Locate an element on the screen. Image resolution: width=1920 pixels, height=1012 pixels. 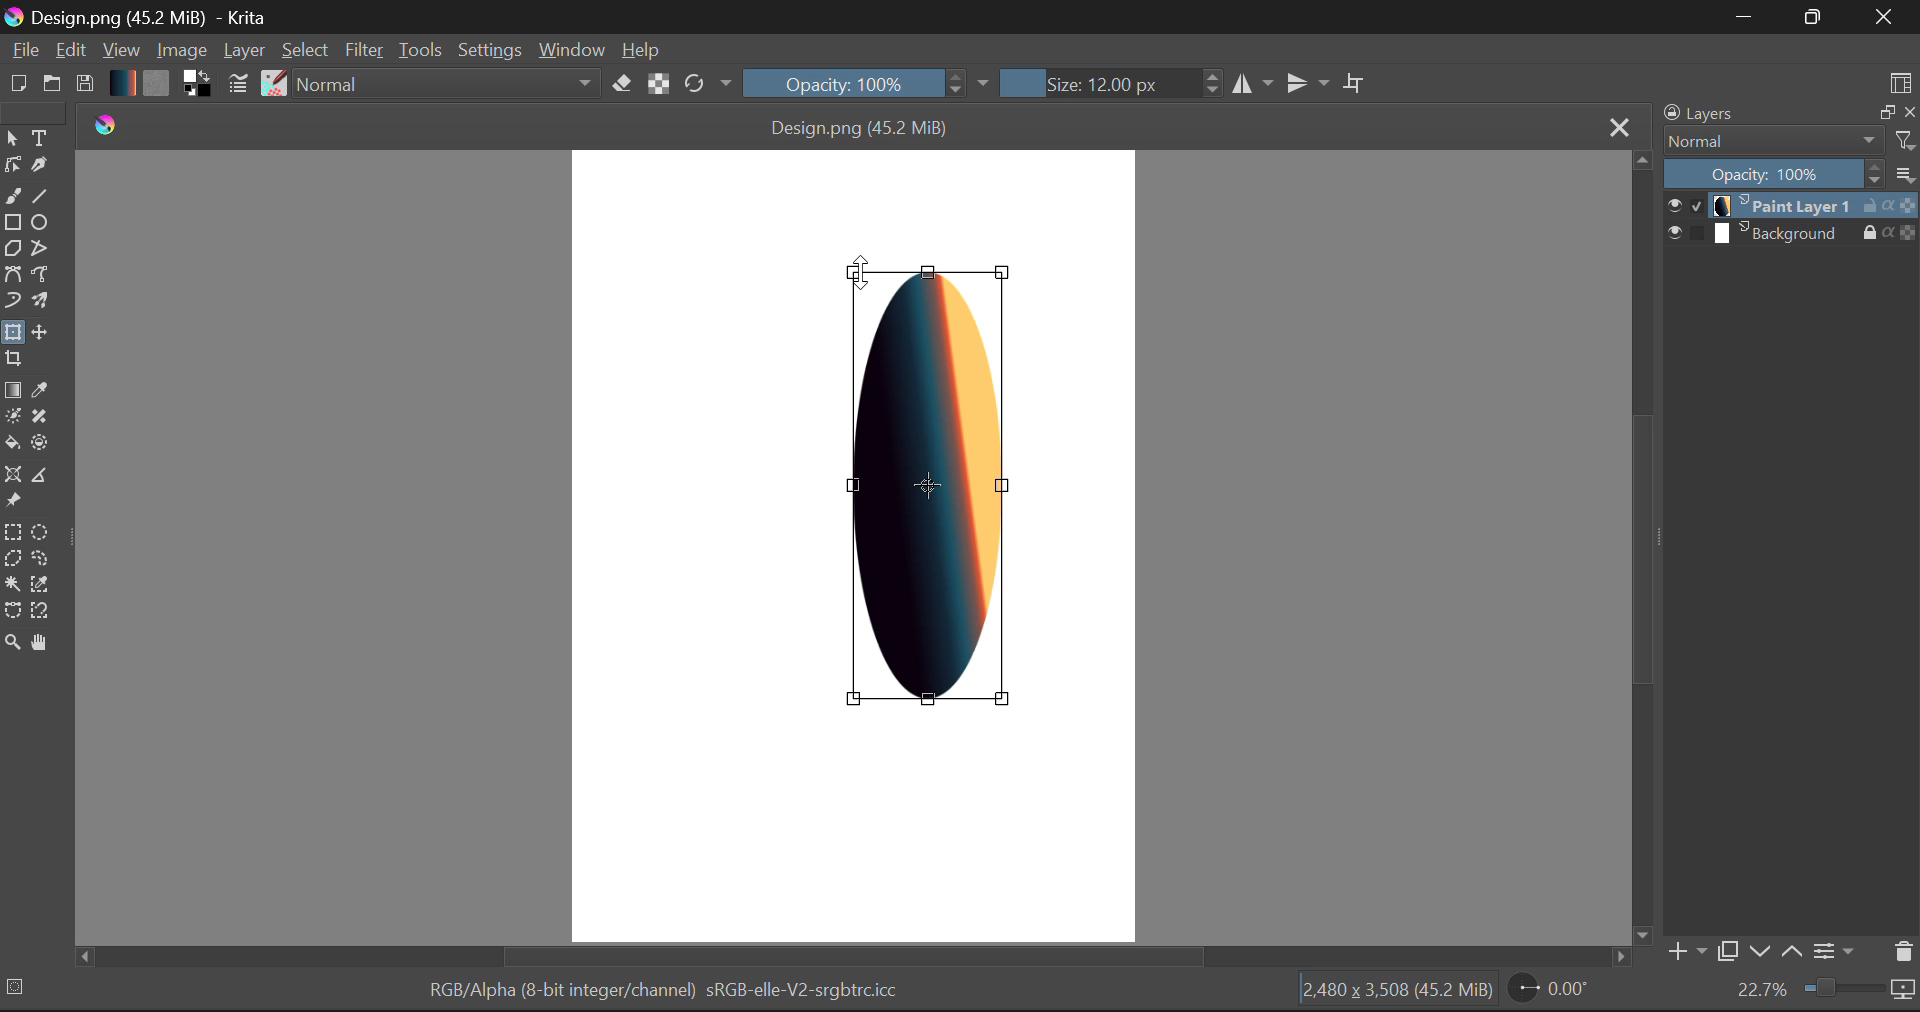
Krita Logo is located at coordinates (103, 124).